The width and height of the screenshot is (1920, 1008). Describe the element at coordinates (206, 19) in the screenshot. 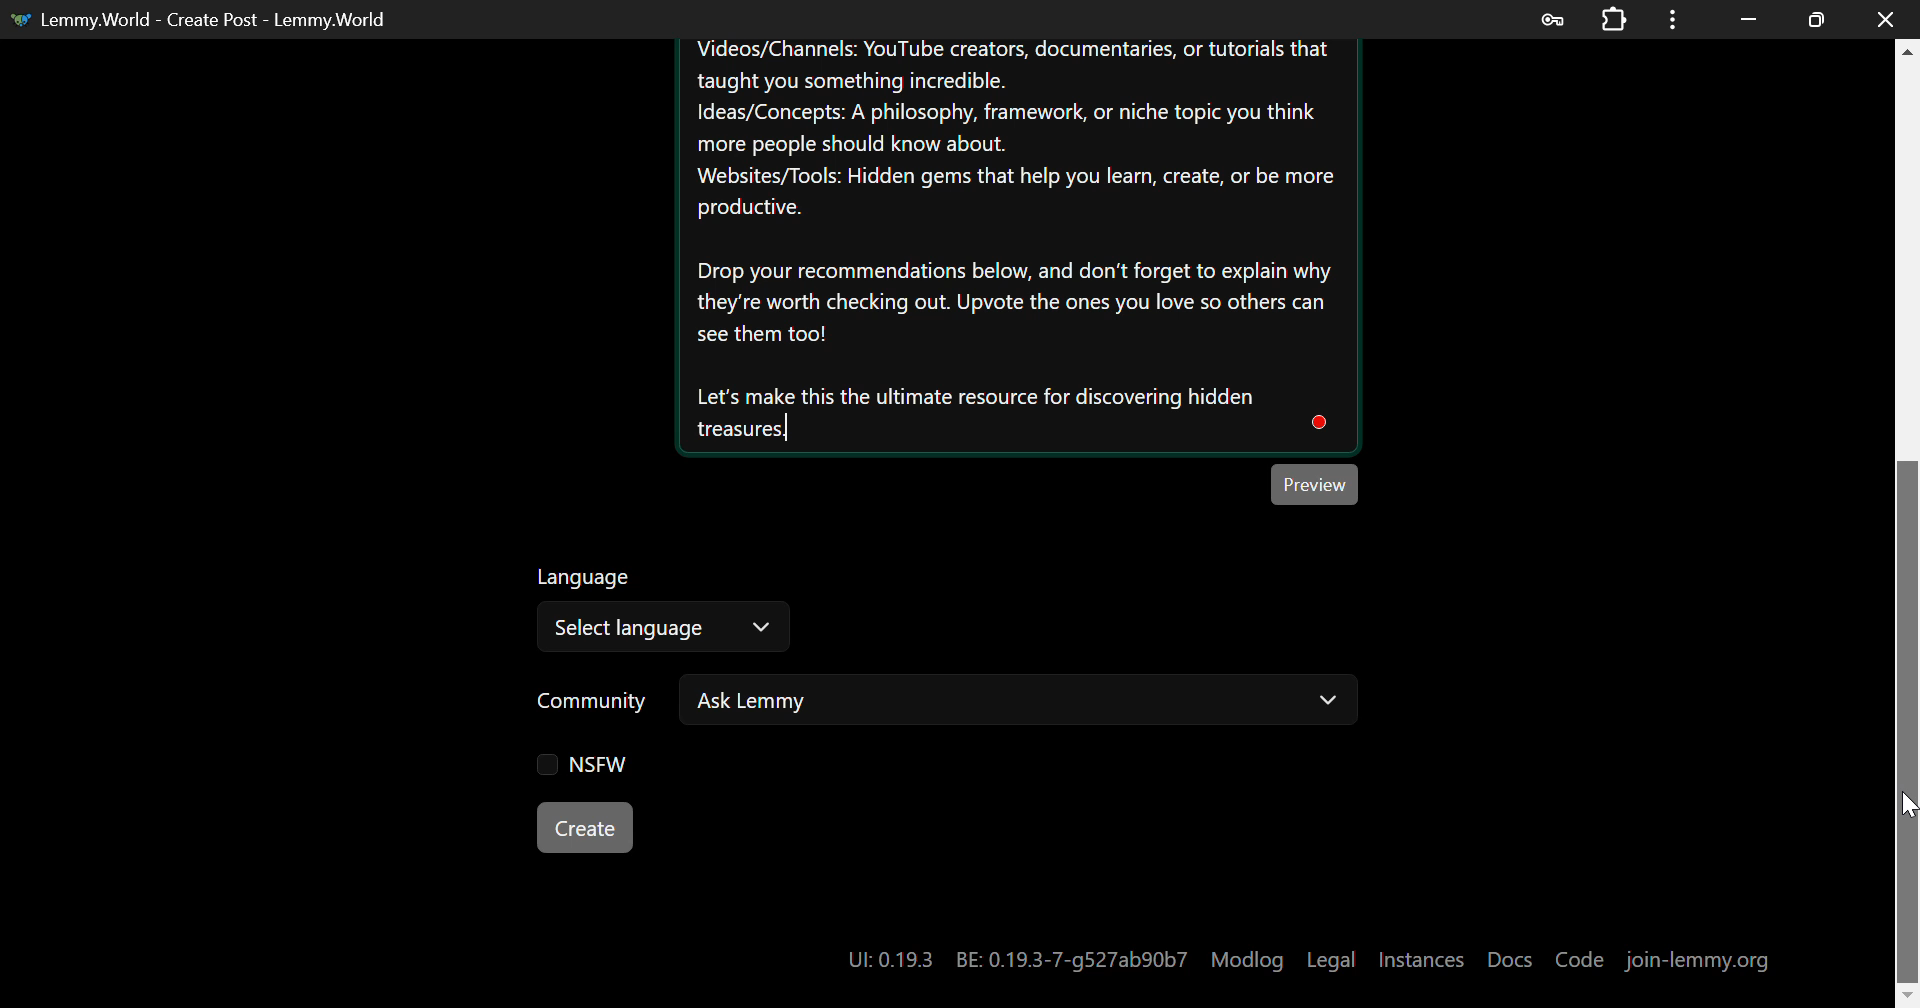

I see `Lemmy.World - Create Post - Lemmy.World` at that location.